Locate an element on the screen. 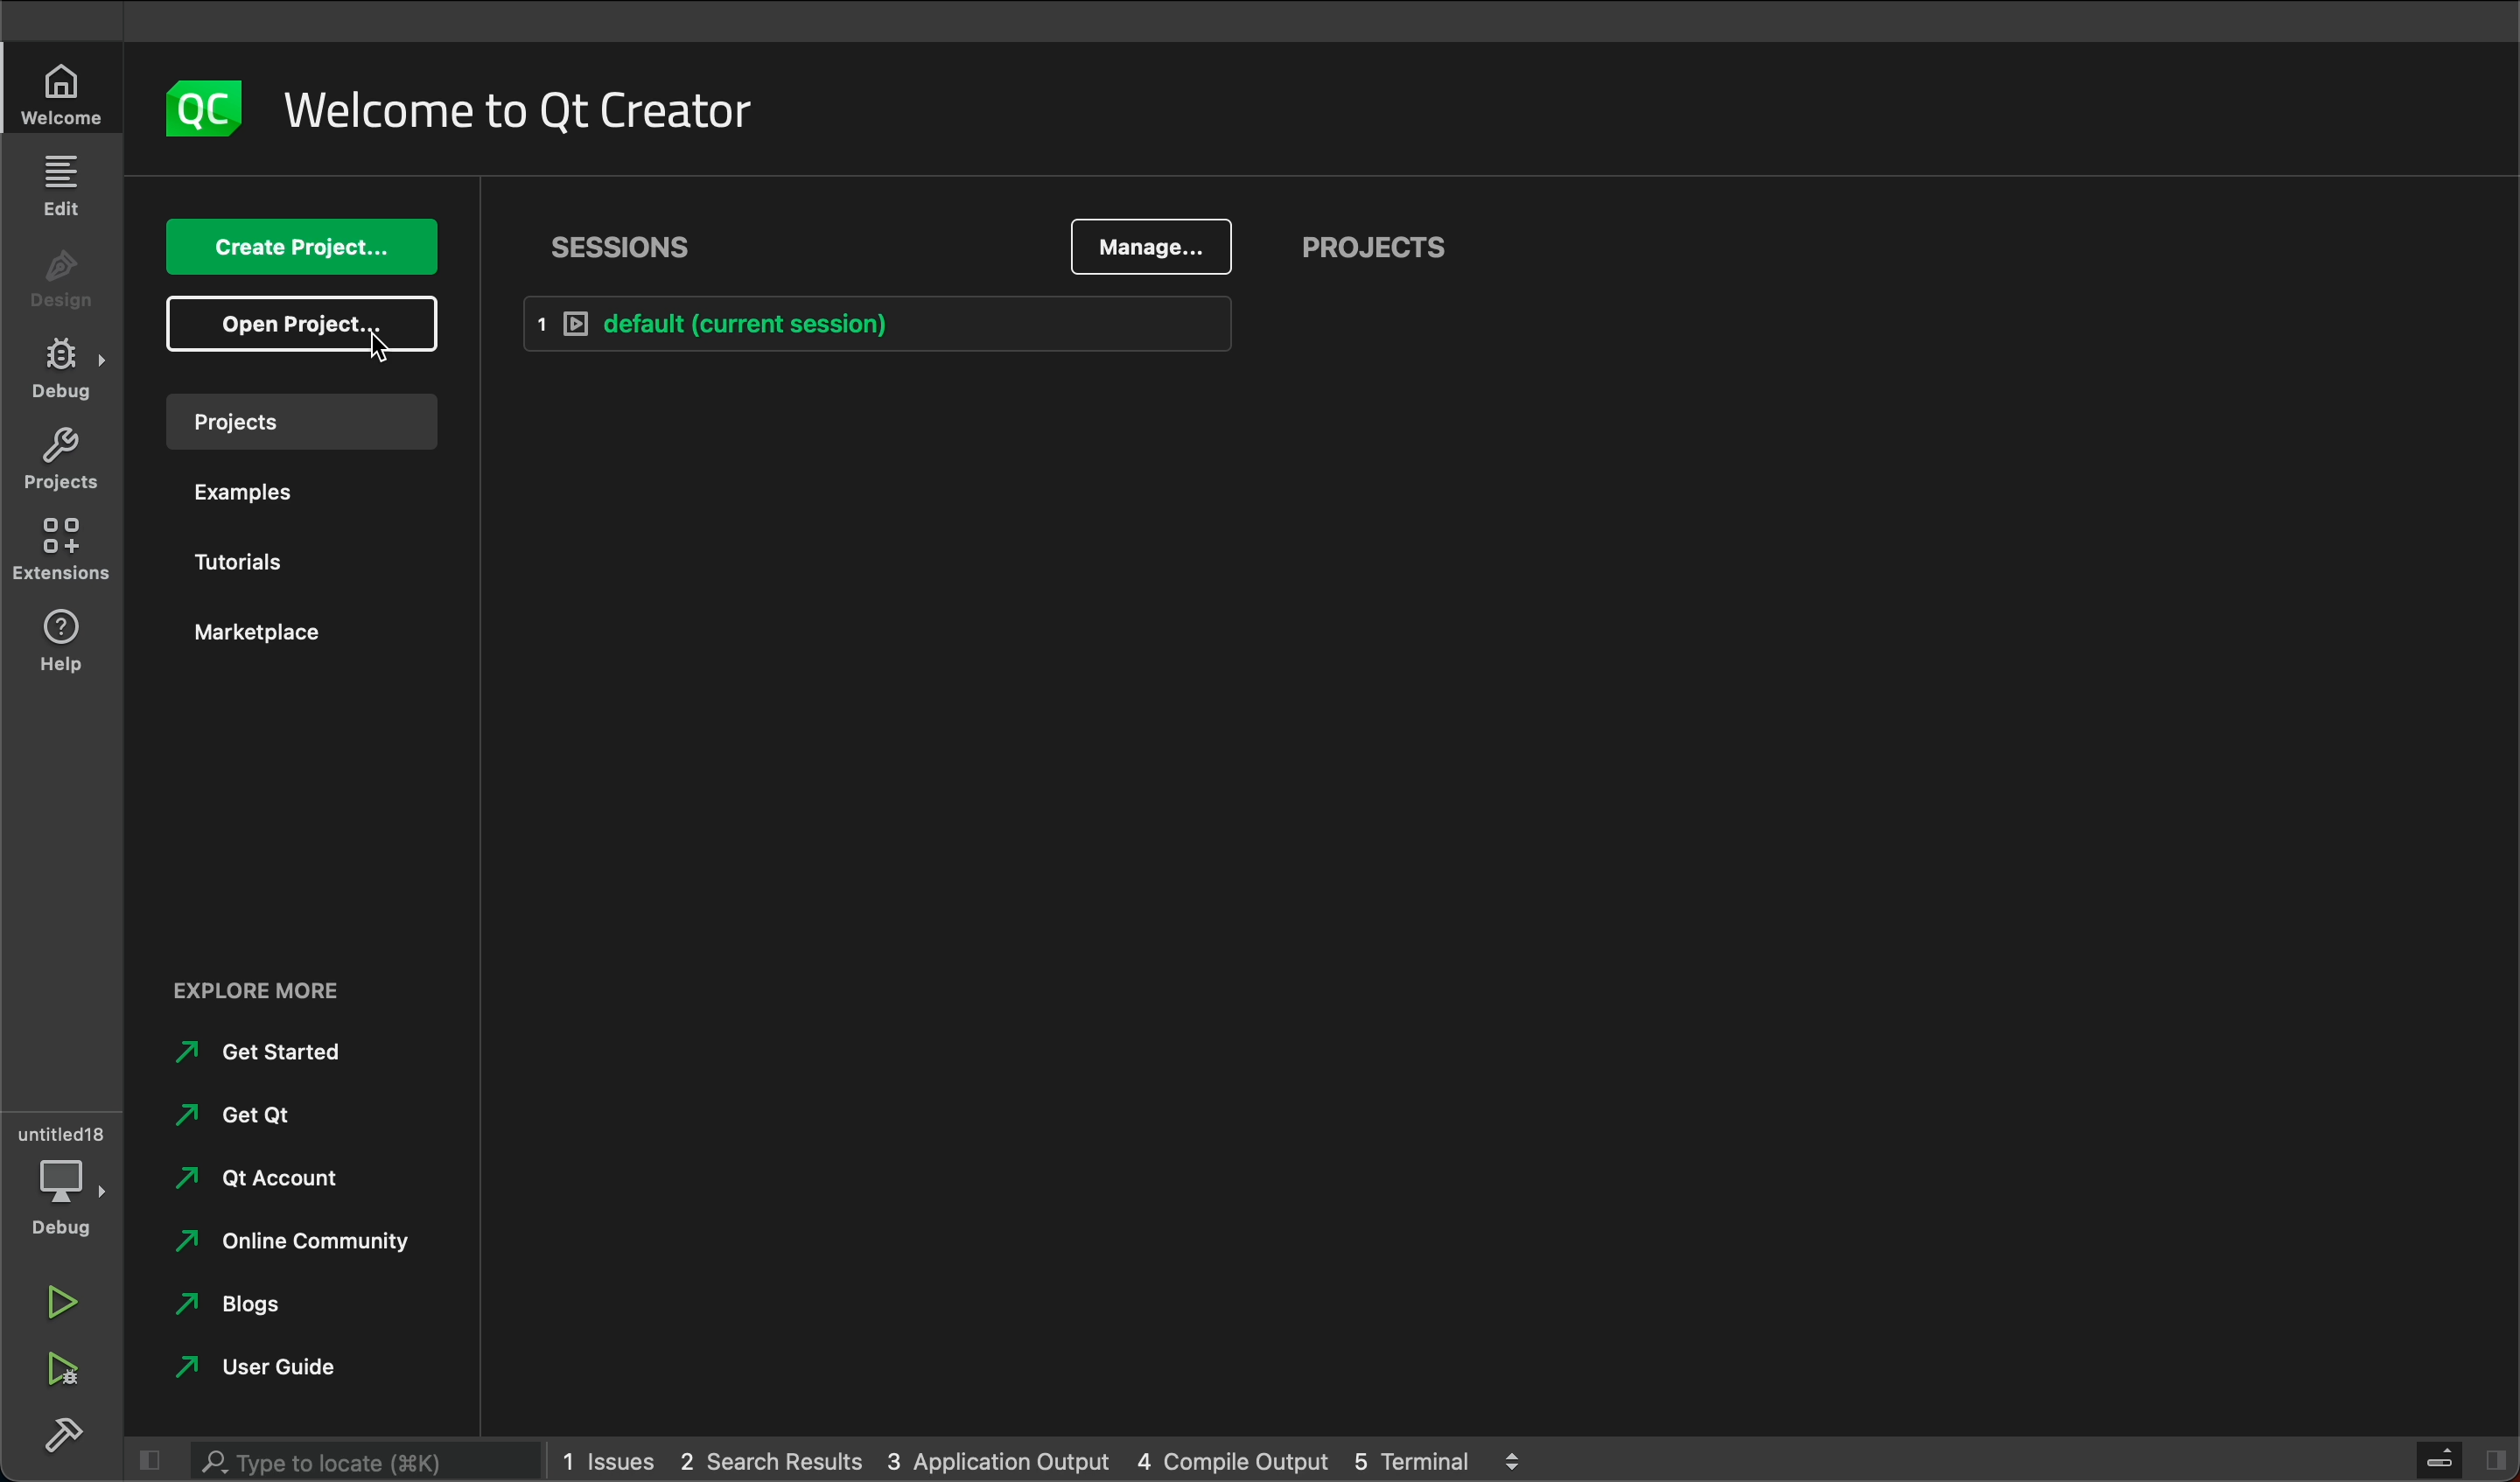  examples is located at coordinates (249, 488).